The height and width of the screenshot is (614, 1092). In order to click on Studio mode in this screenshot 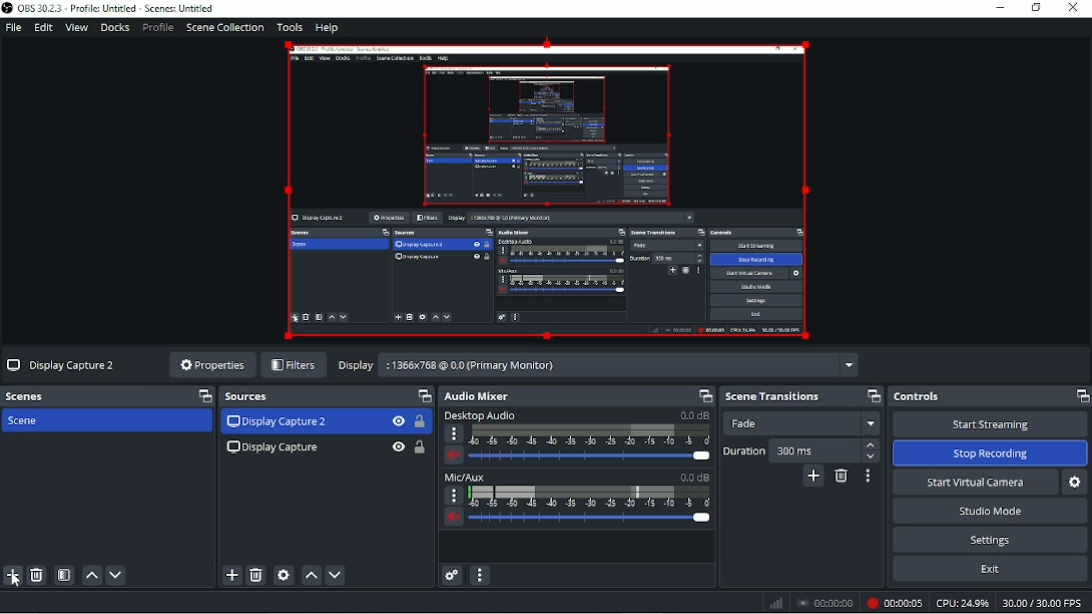, I will do `click(987, 512)`.